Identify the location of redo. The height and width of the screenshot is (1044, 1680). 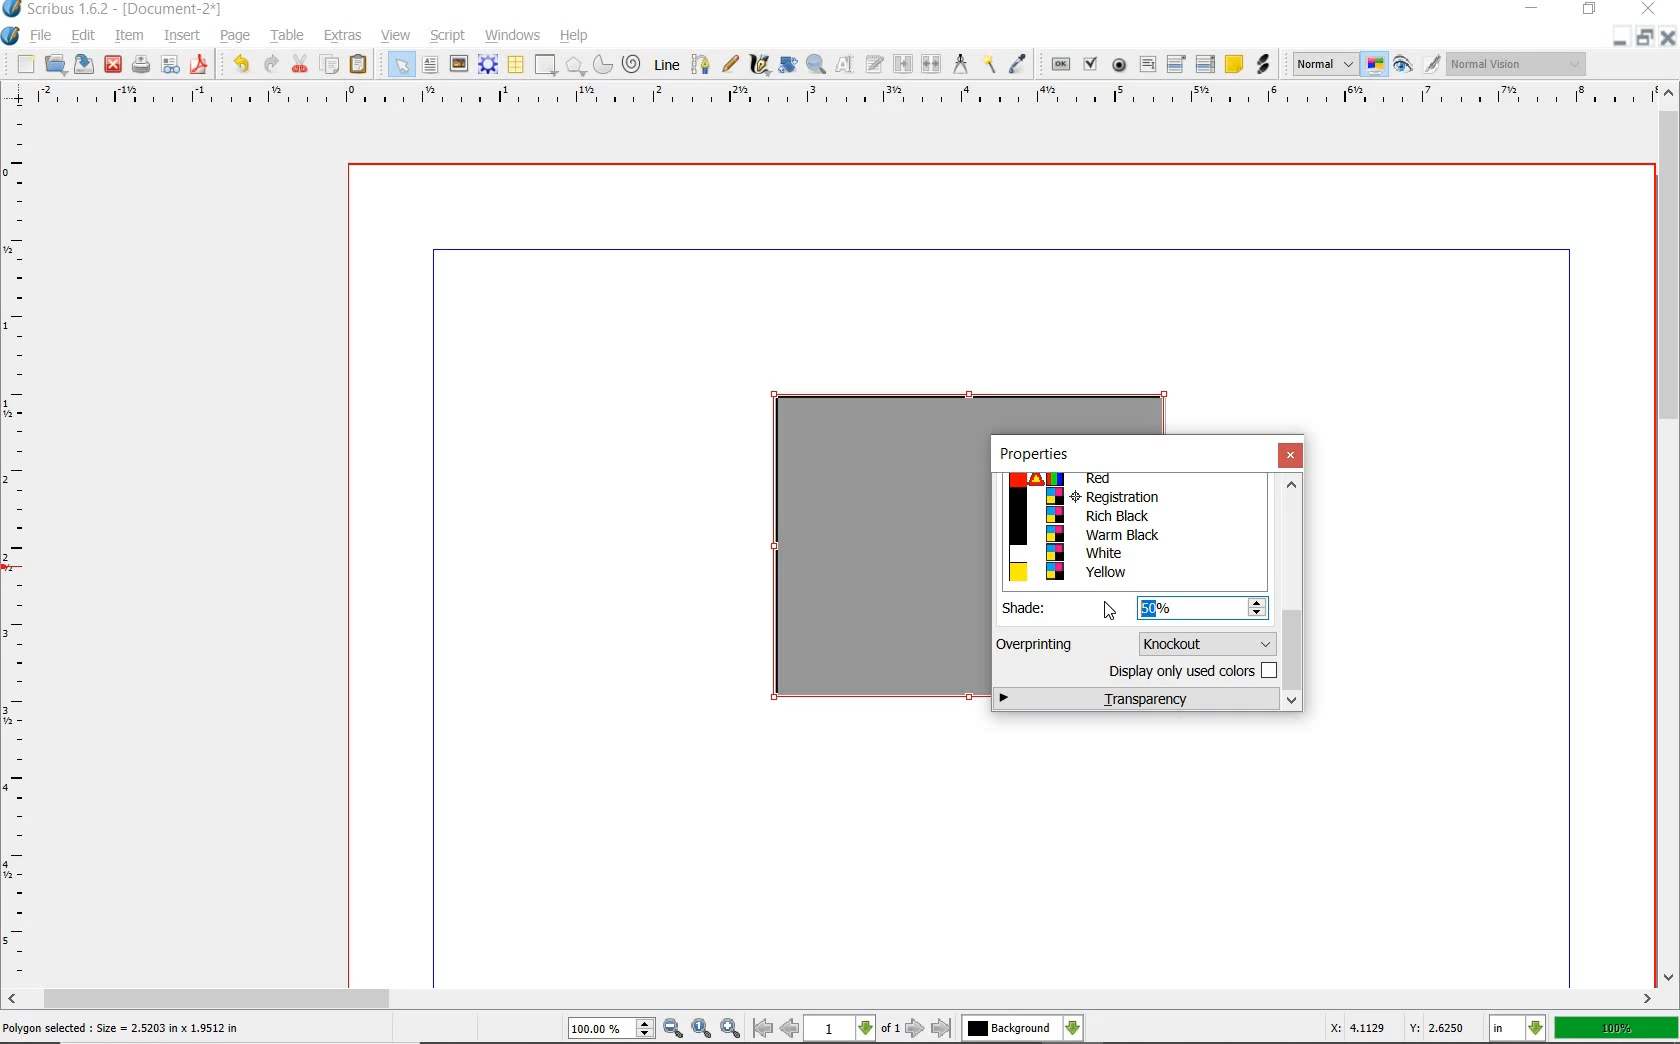
(270, 65).